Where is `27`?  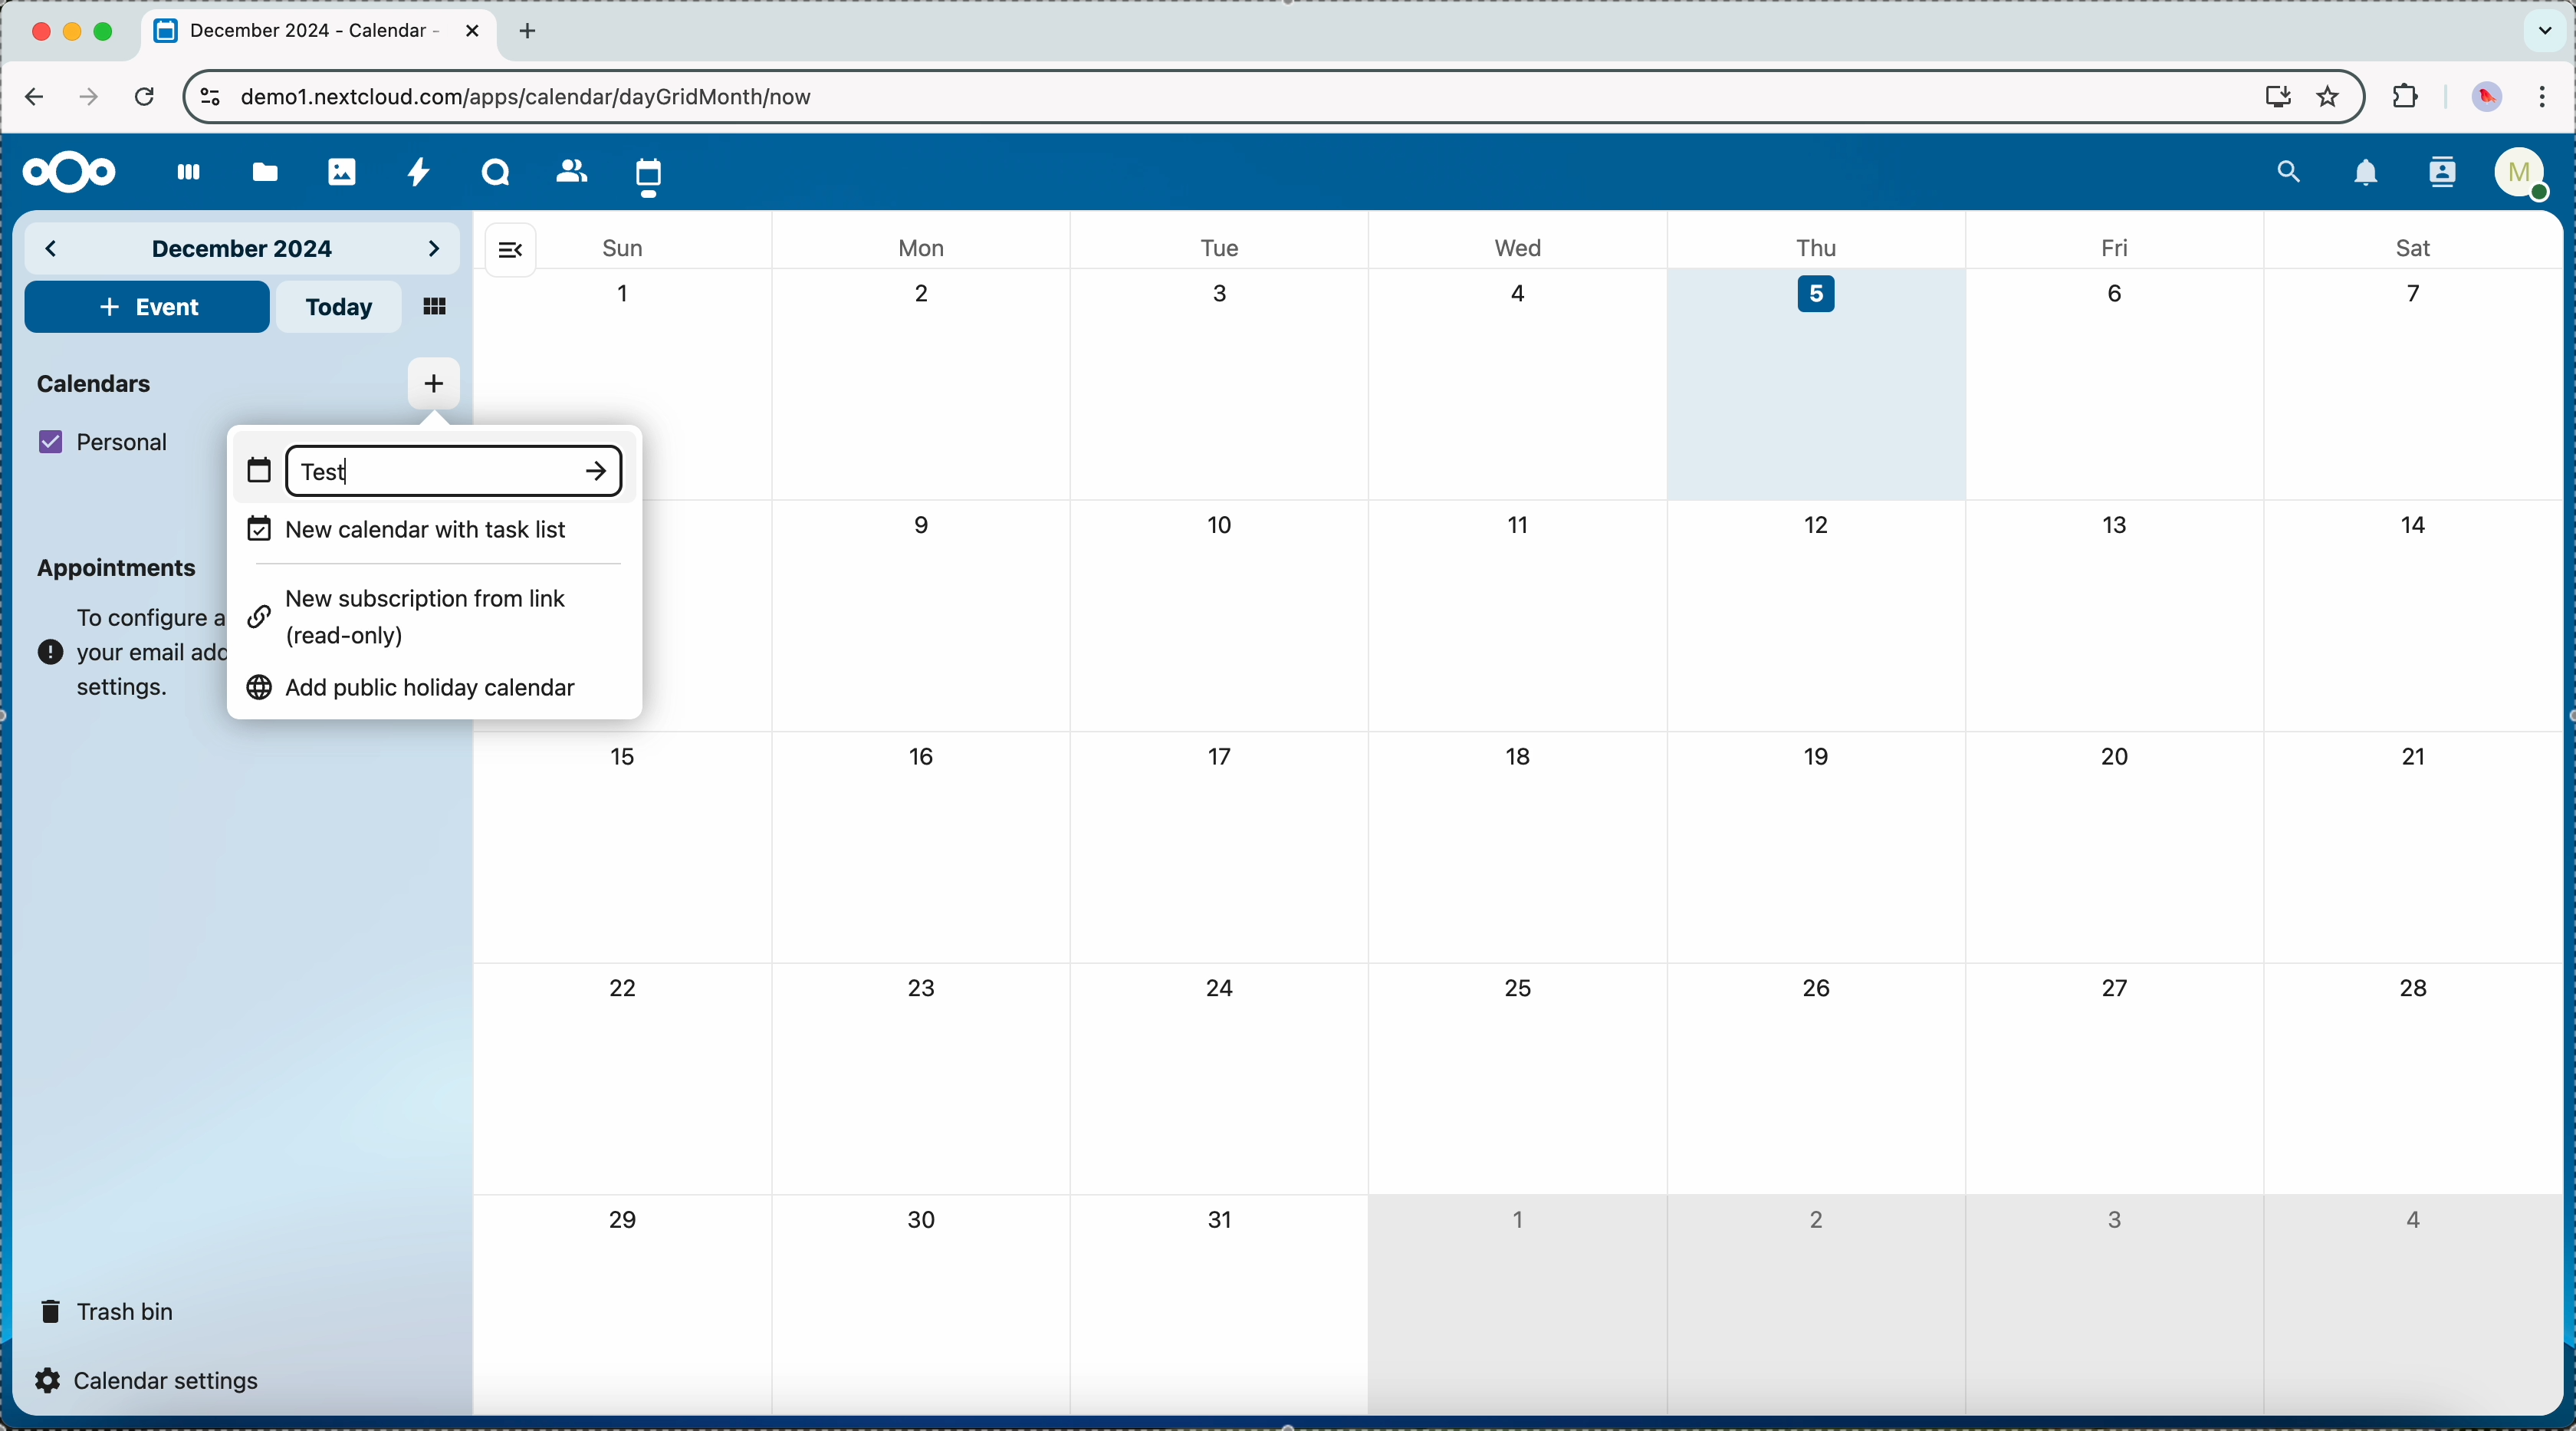
27 is located at coordinates (2112, 986).